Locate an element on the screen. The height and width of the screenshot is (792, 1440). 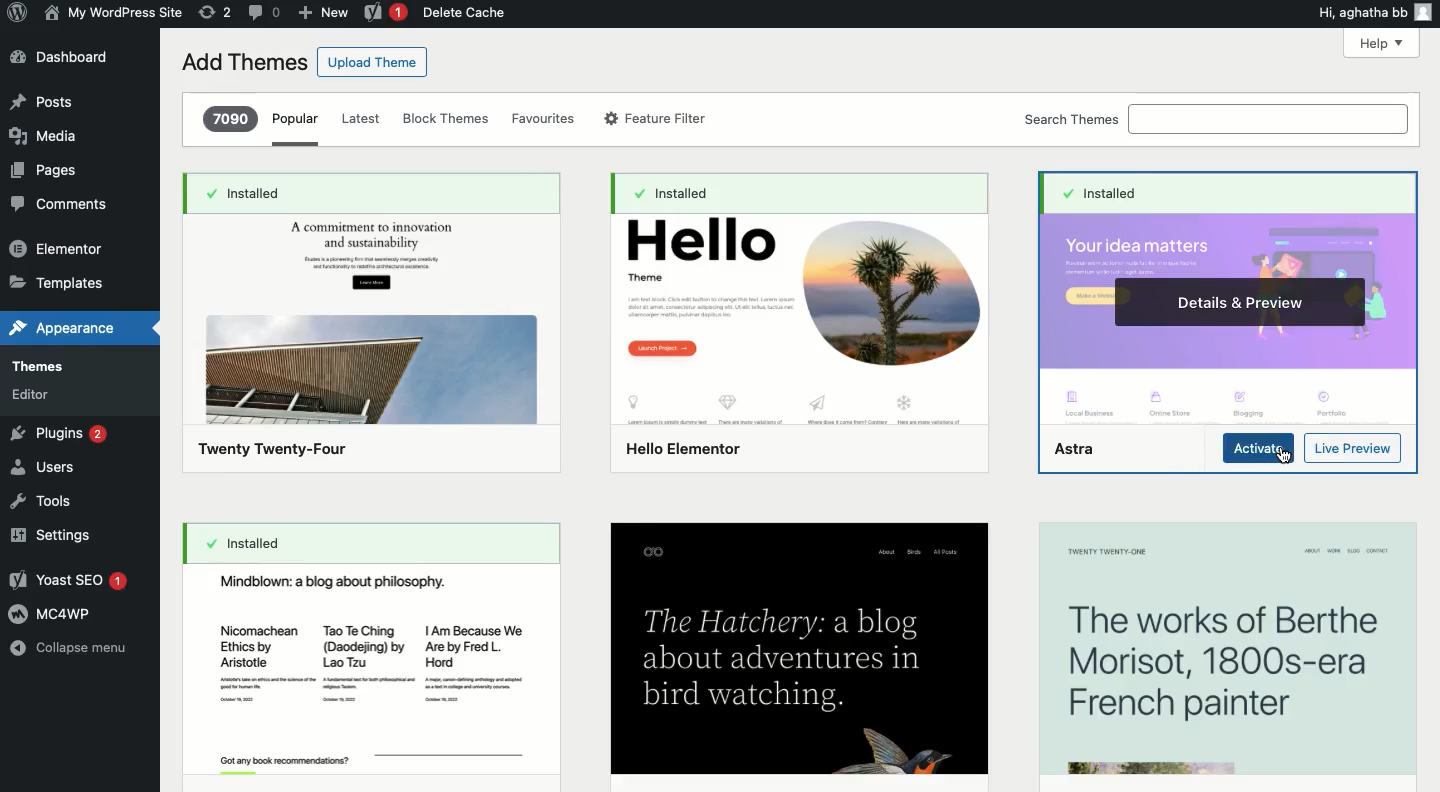
Installed is located at coordinates (1230, 193).